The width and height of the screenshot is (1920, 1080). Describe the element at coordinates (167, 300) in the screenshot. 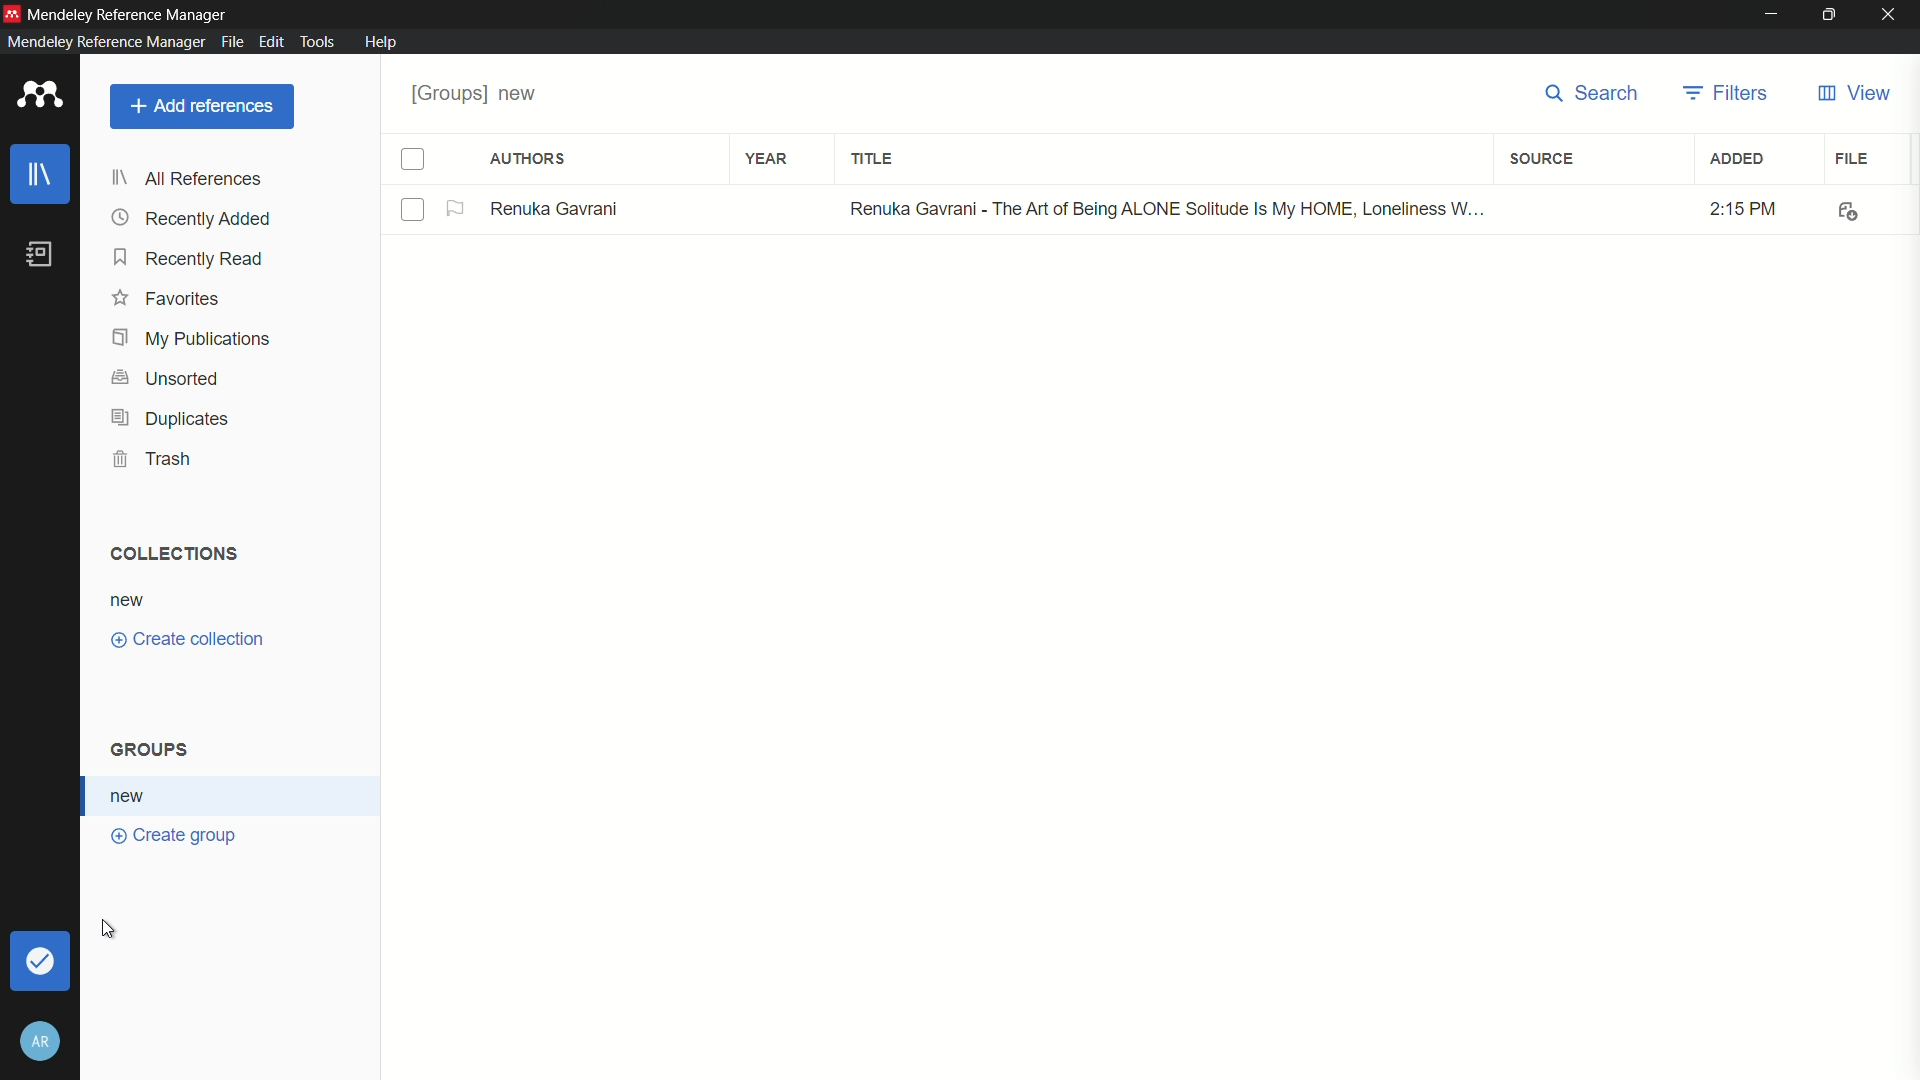

I see `favorites` at that location.